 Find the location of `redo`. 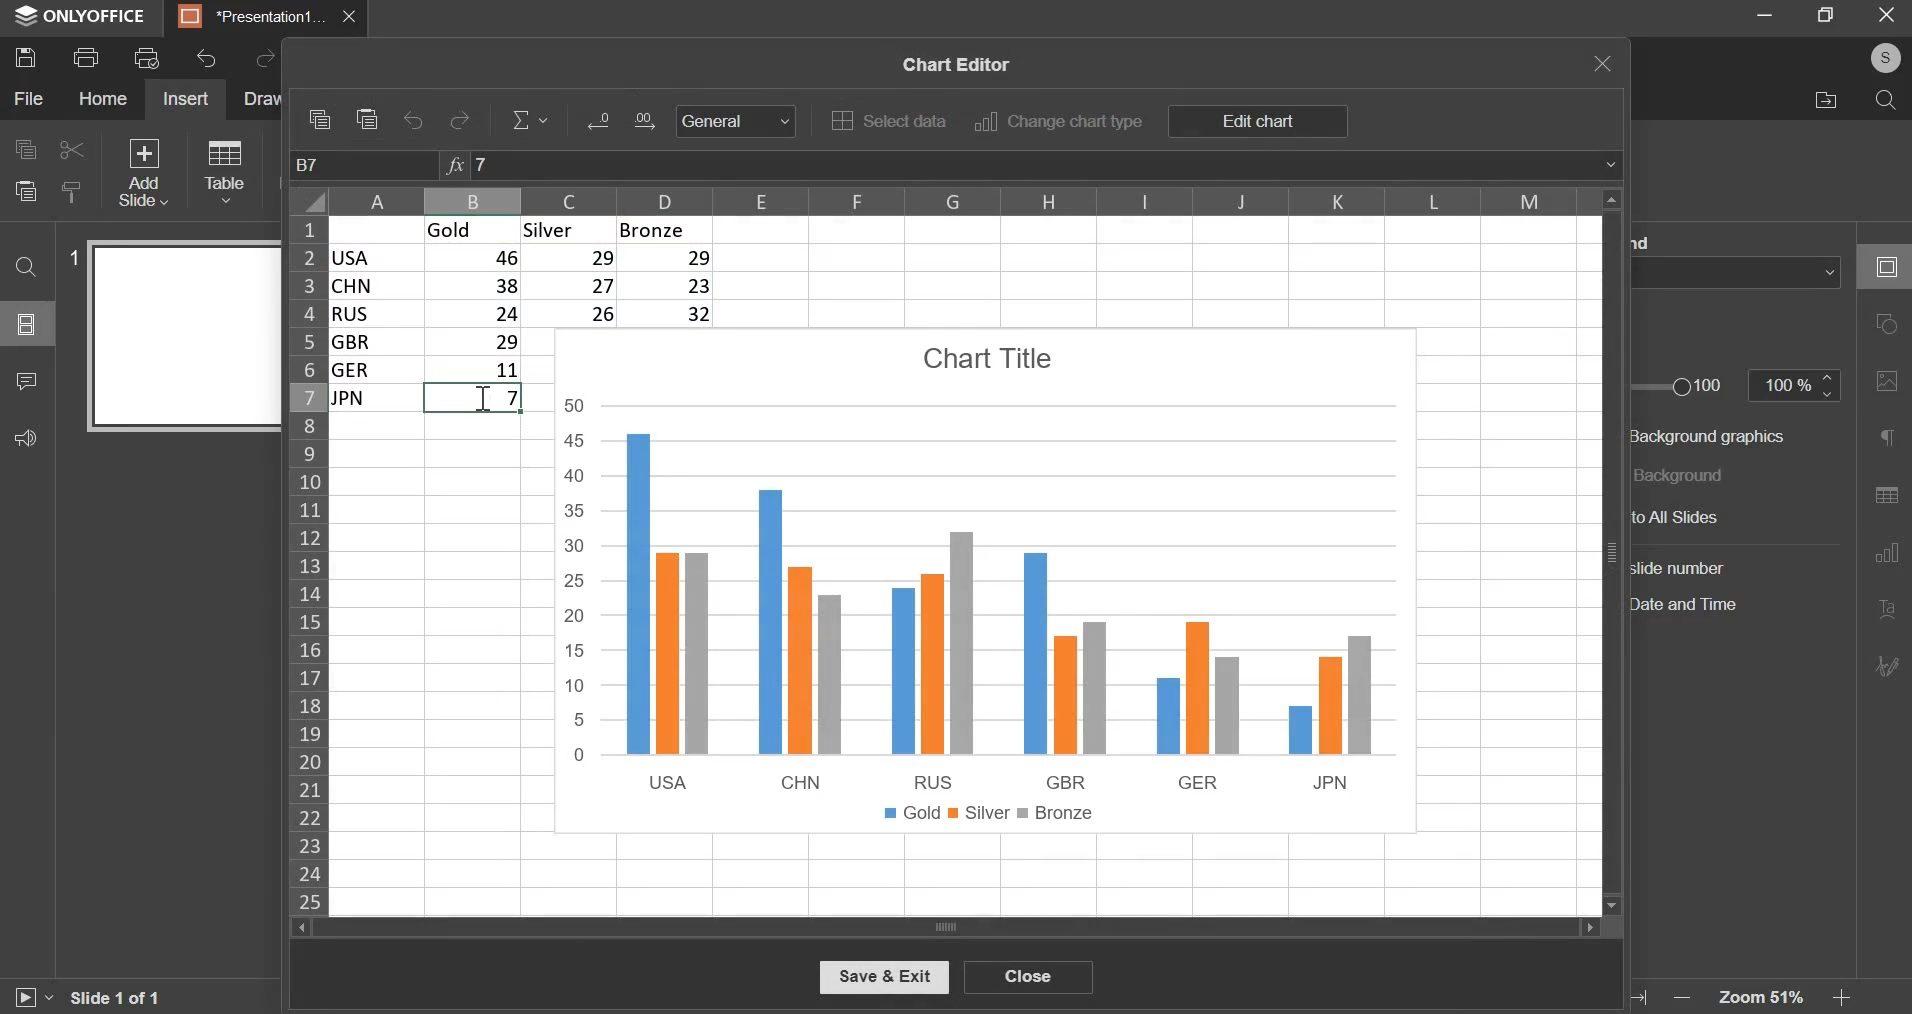

redo is located at coordinates (260, 59).